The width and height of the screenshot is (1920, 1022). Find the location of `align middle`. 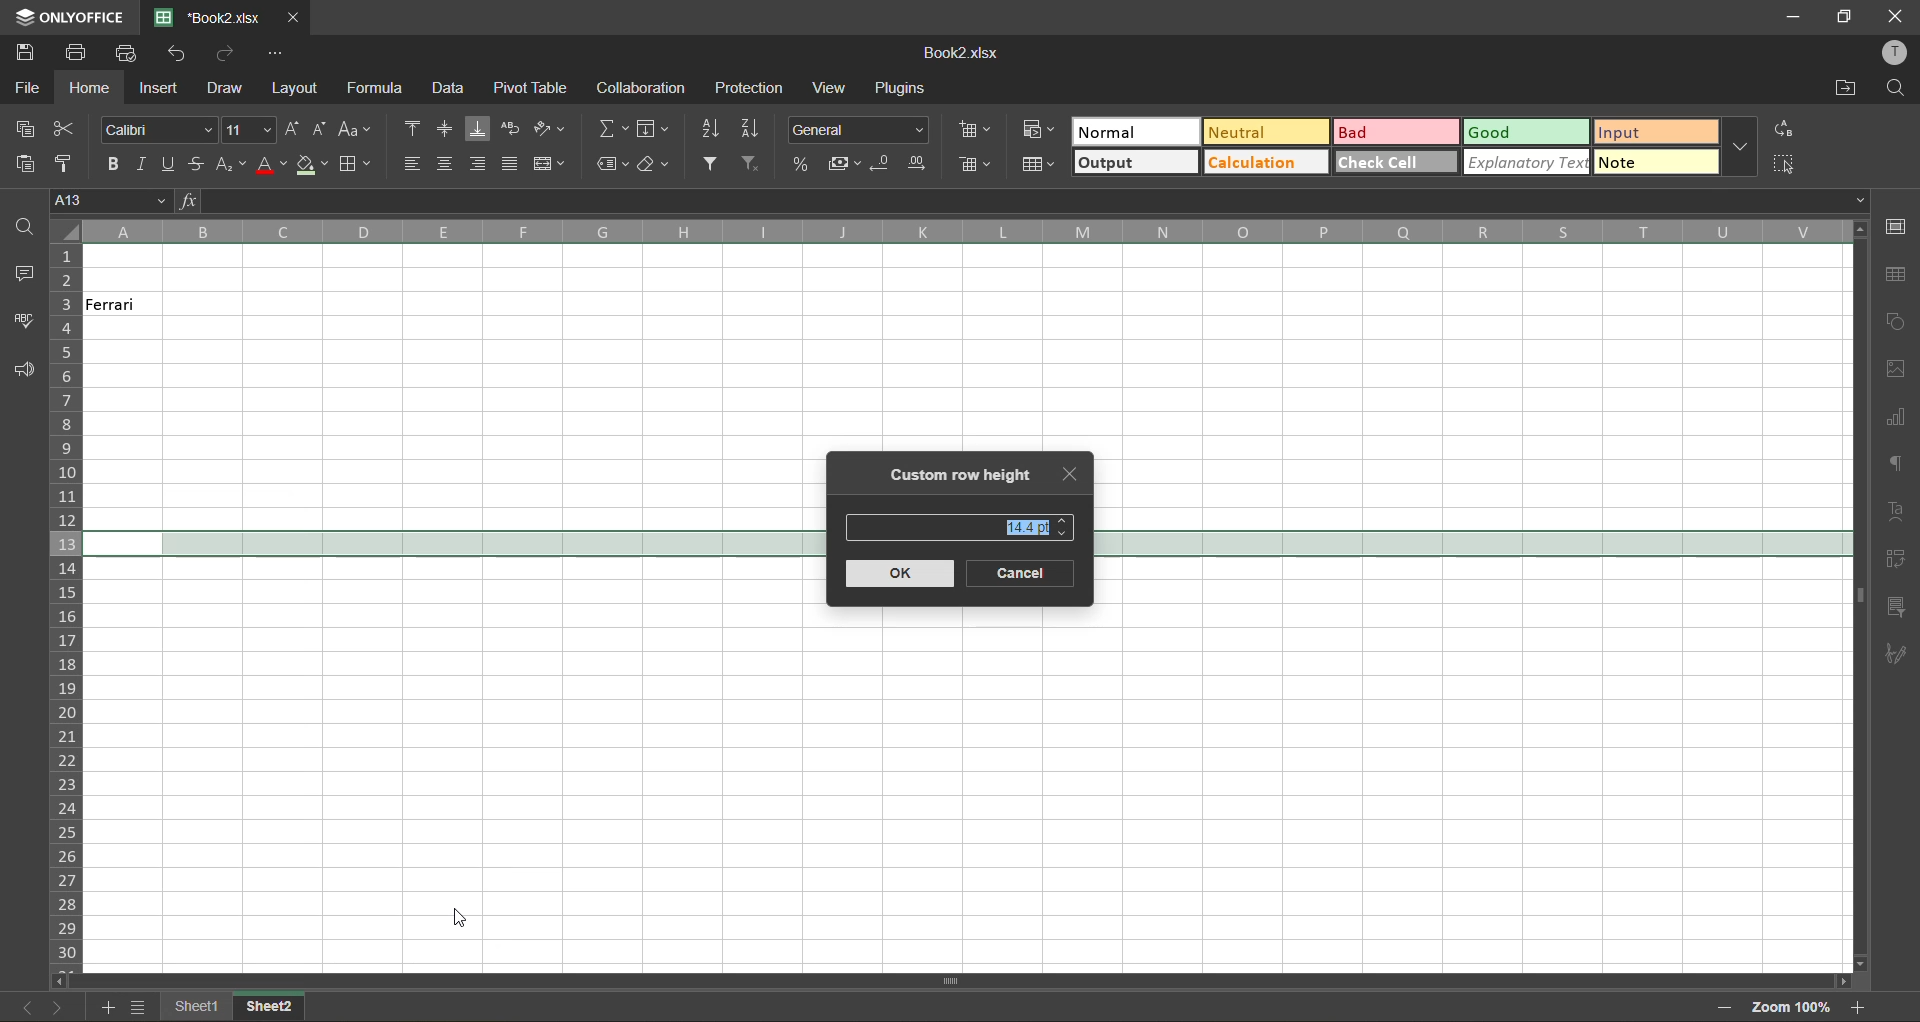

align middle is located at coordinates (443, 127).